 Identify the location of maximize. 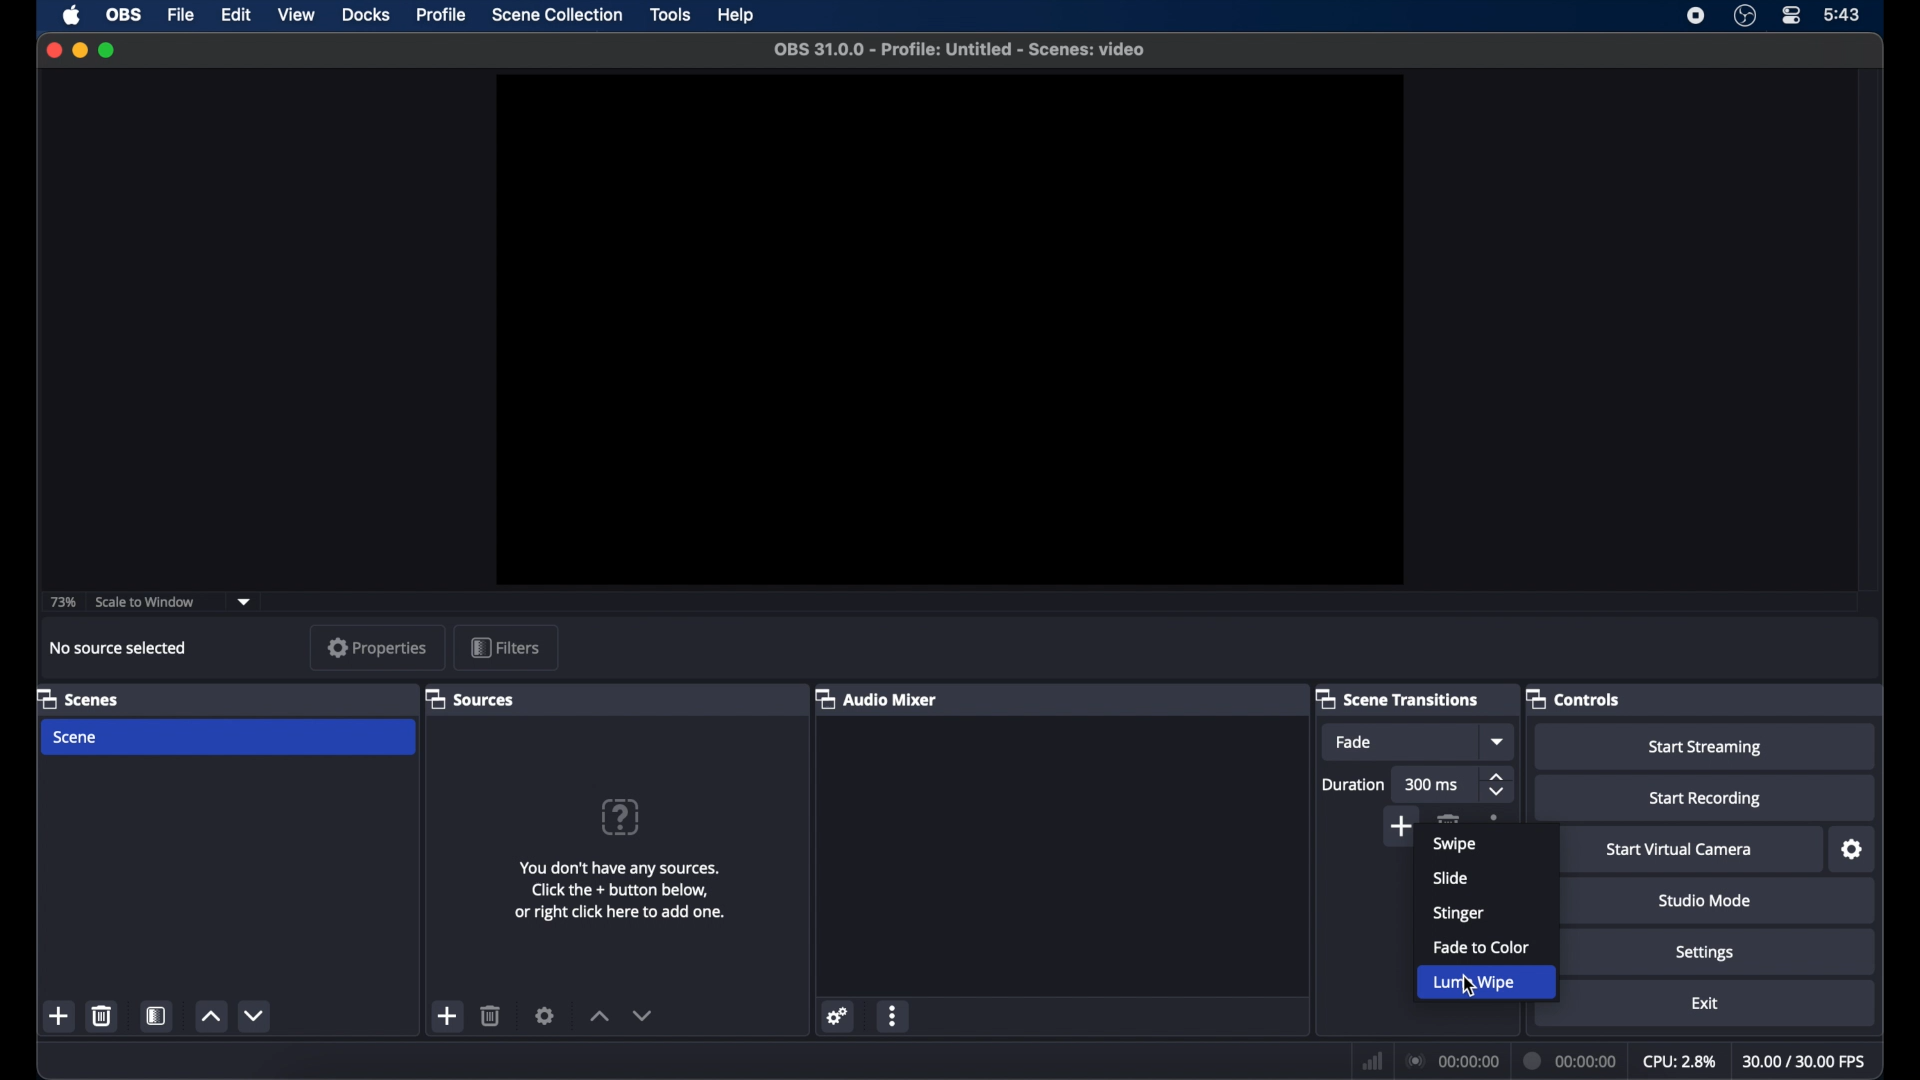
(110, 50).